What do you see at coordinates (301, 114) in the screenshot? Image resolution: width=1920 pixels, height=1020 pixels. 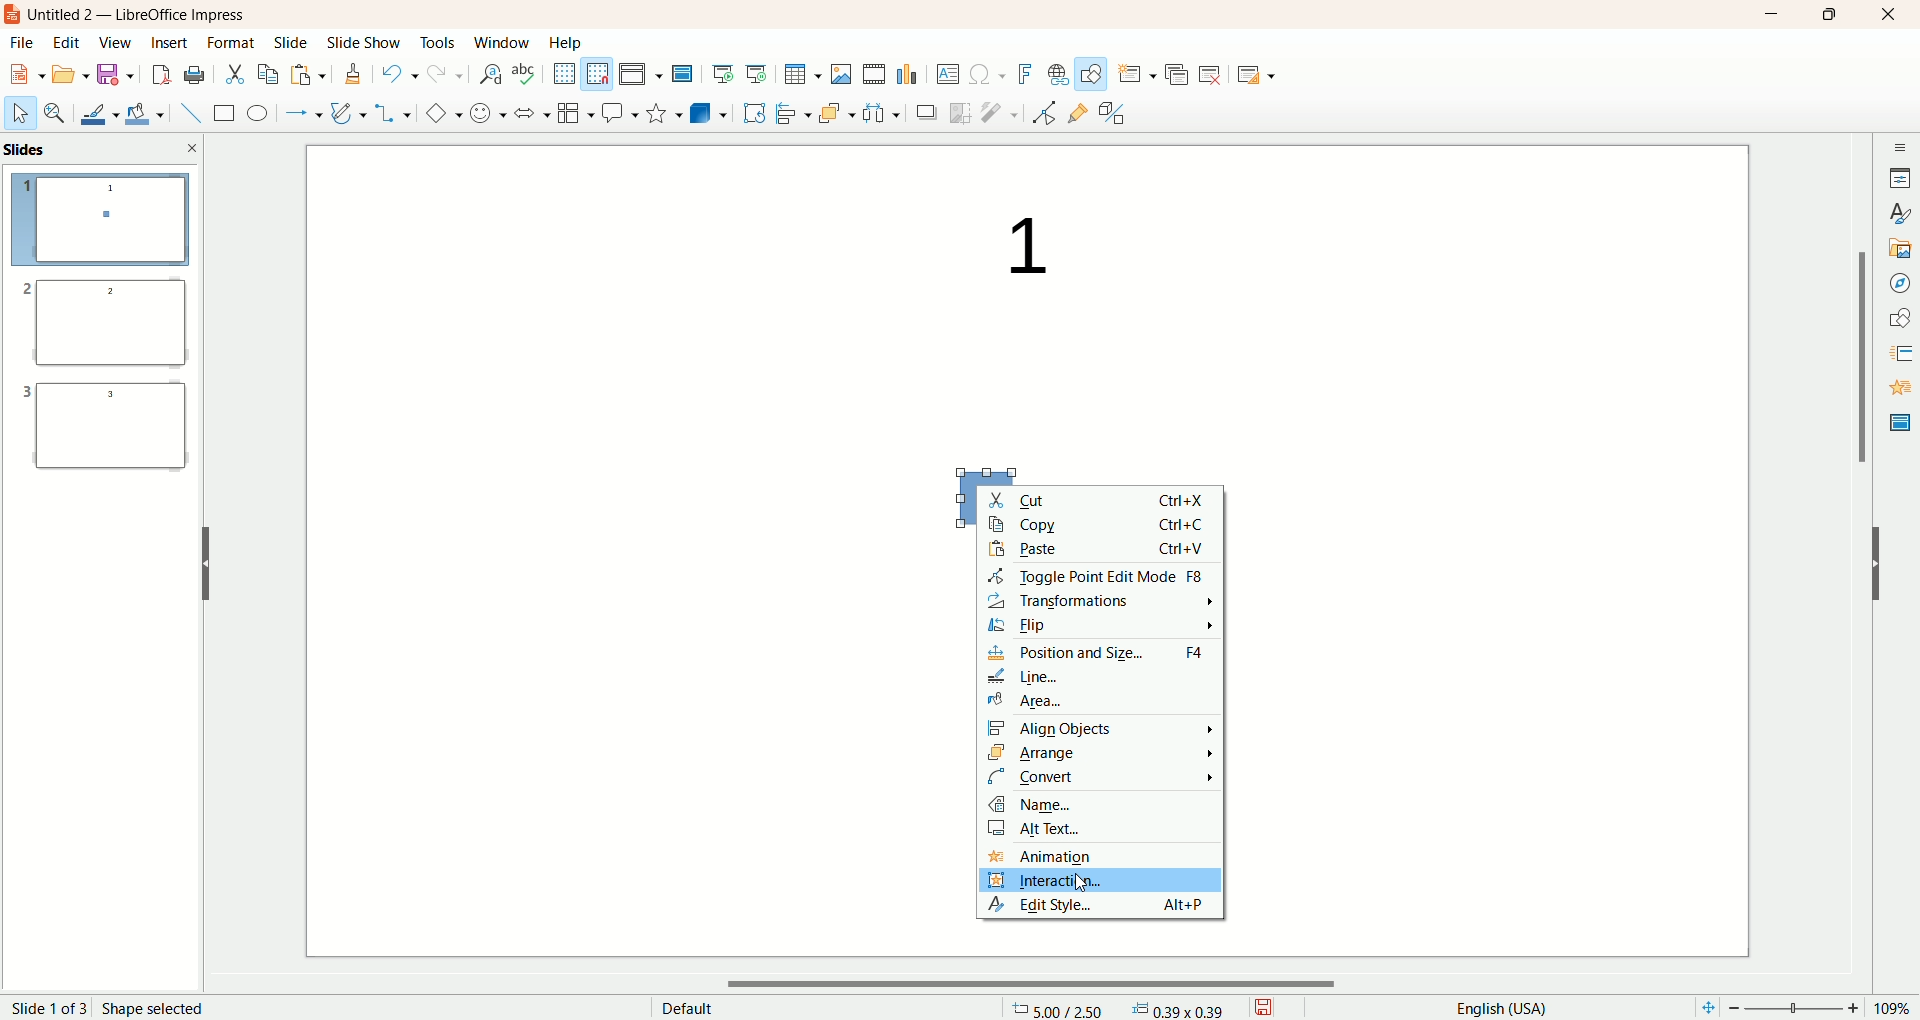 I see `line and arrow` at bounding box center [301, 114].